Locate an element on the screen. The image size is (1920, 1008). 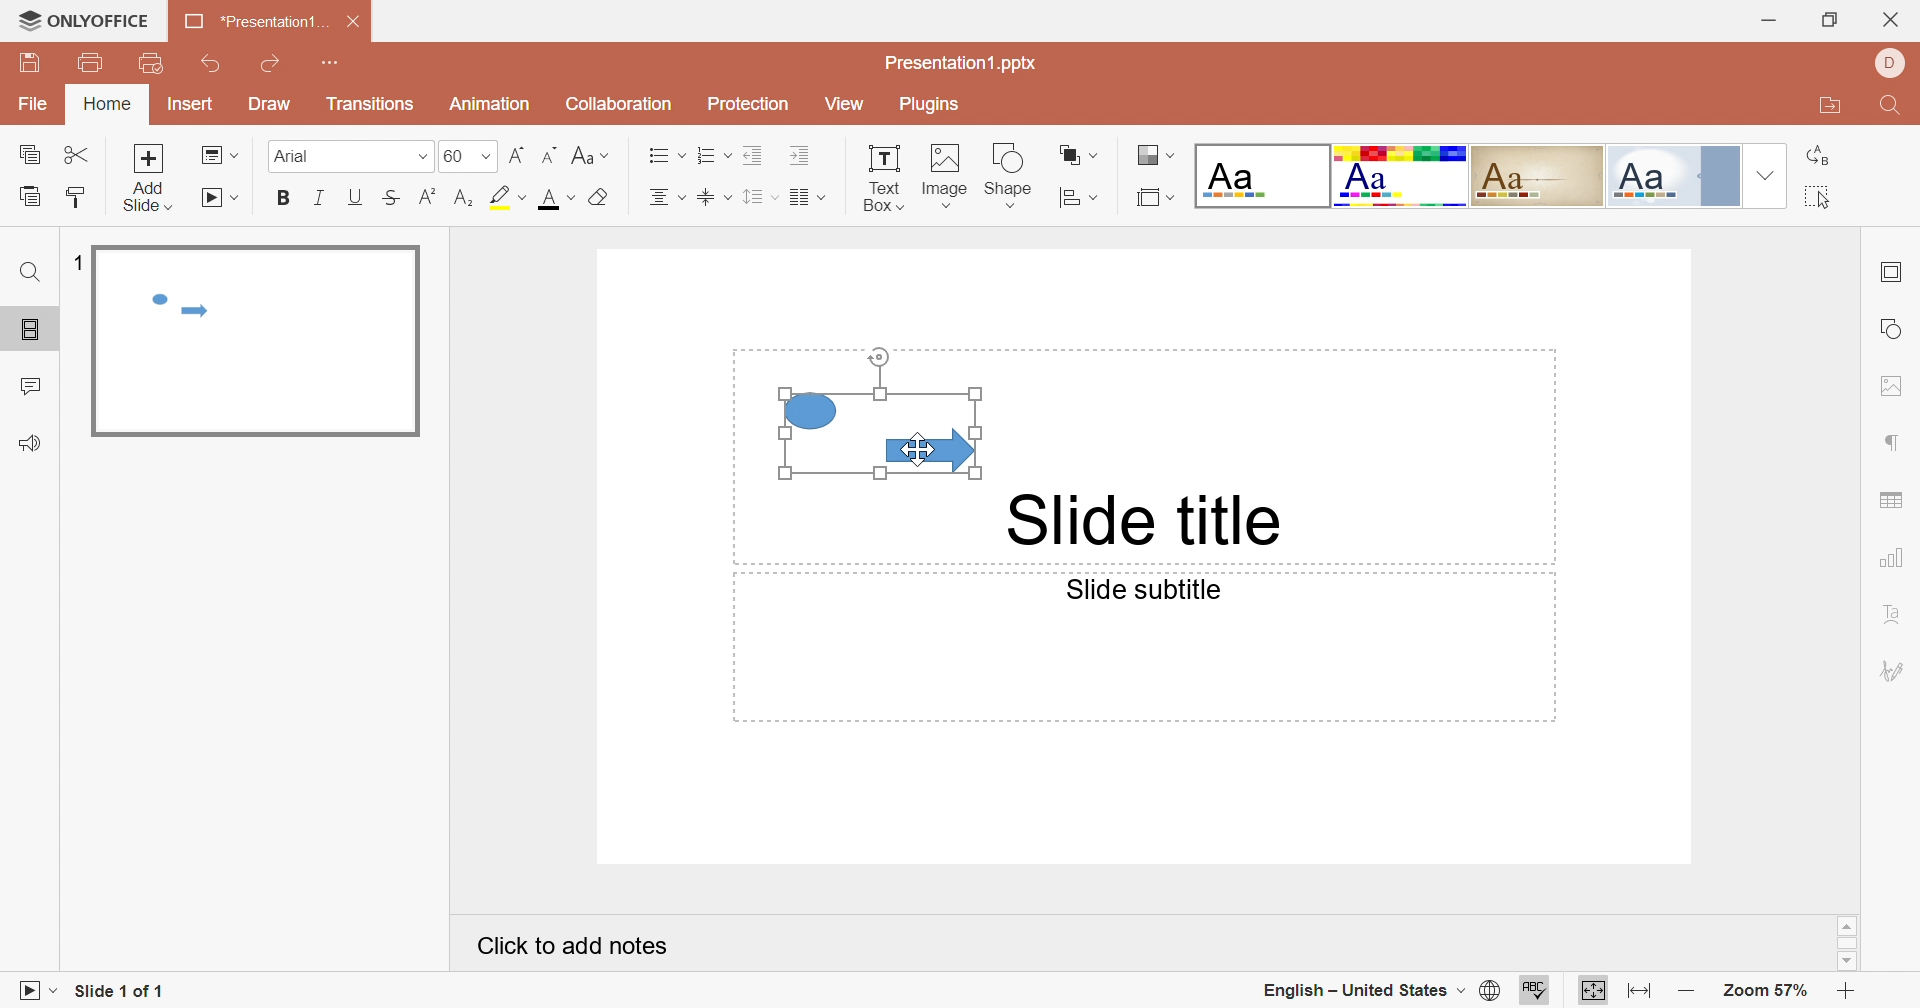
Align shape is located at coordinates (1076, 201).